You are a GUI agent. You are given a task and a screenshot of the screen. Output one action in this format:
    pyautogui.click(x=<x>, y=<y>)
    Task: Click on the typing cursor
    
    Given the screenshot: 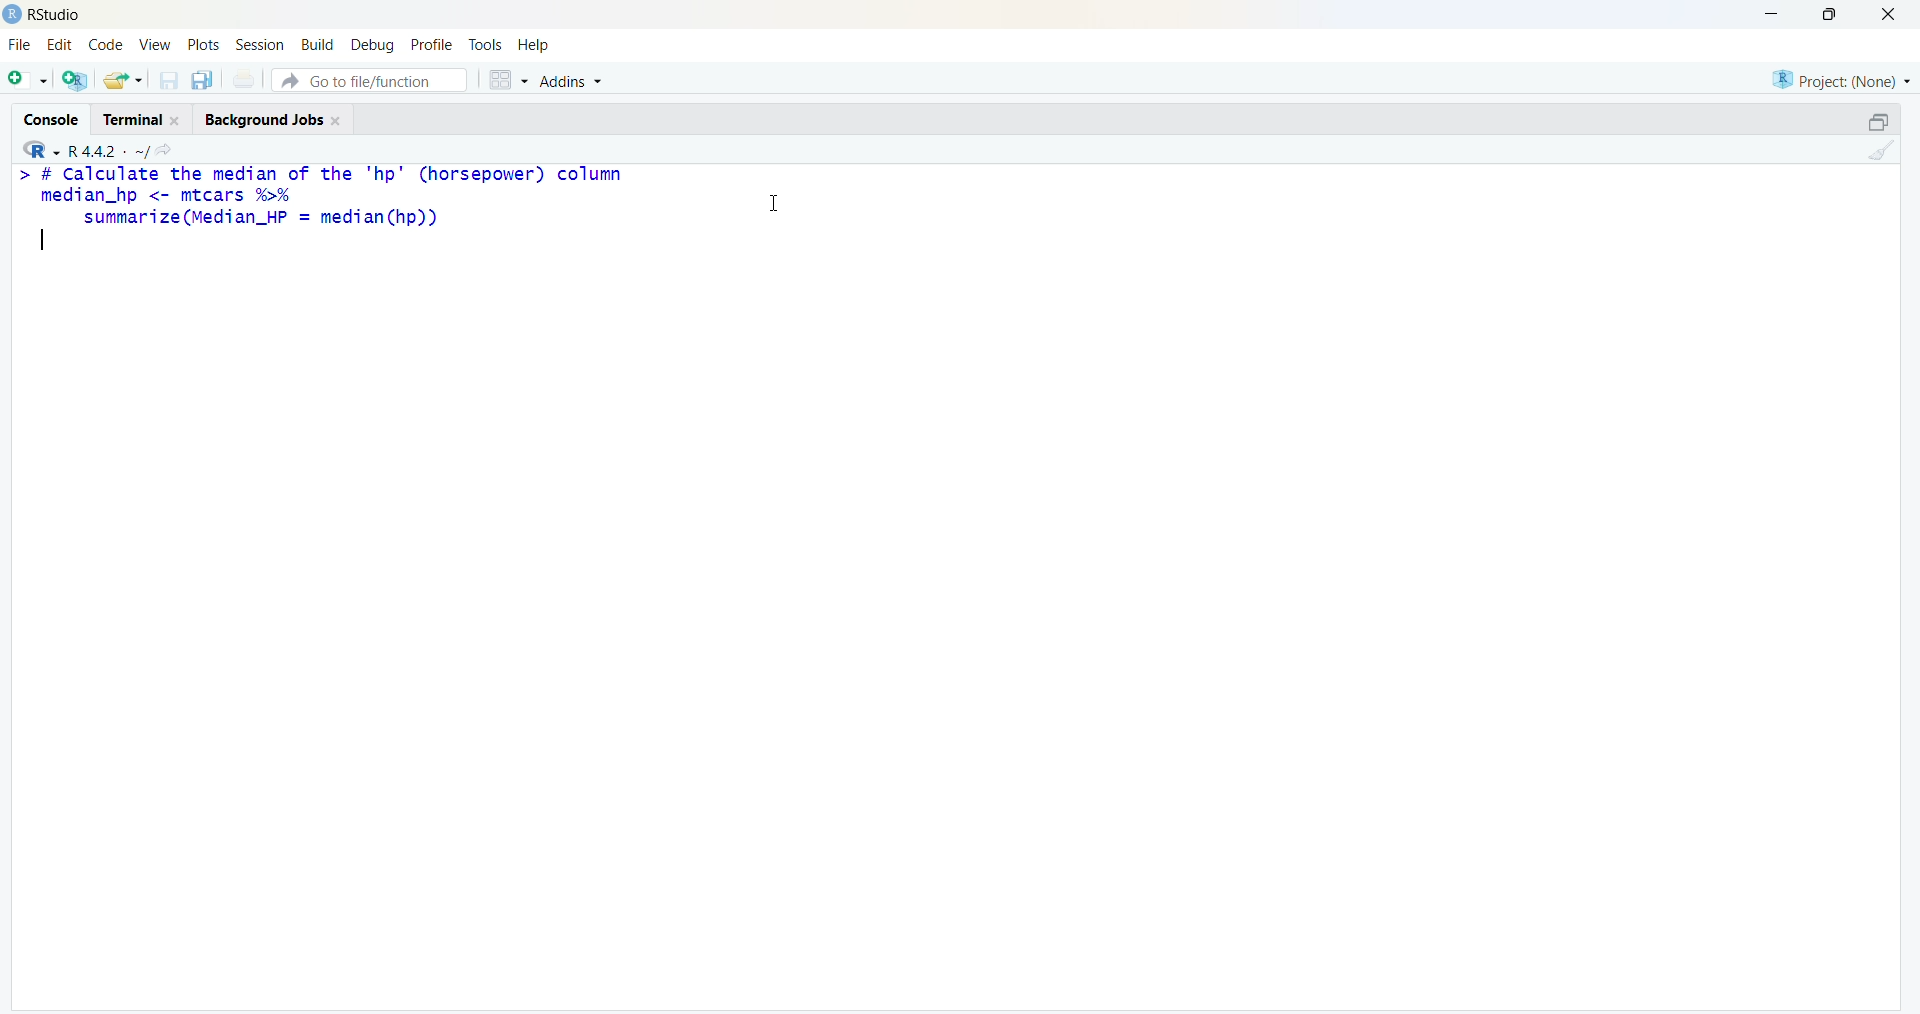 What is the action you would take?
    pyautogui.click(x=42, y=240)
    